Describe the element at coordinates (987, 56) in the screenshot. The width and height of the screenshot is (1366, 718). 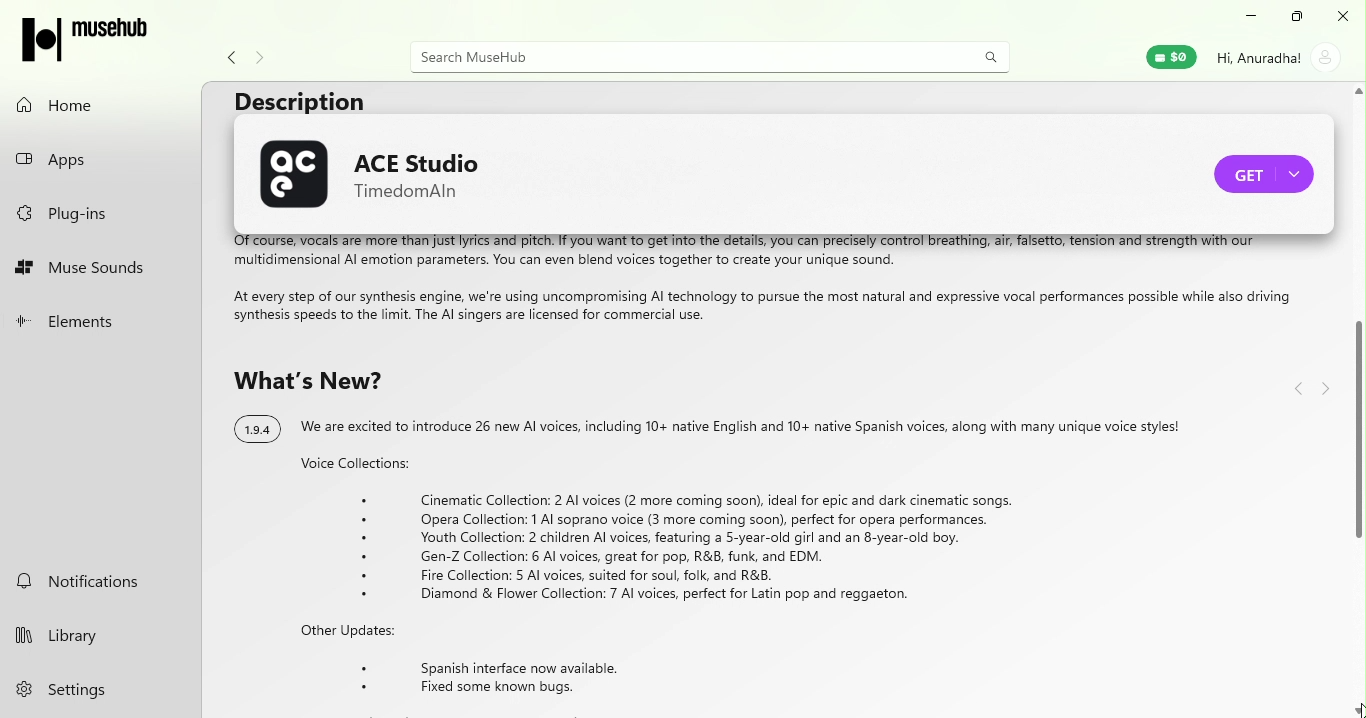
I see `search` at that location.